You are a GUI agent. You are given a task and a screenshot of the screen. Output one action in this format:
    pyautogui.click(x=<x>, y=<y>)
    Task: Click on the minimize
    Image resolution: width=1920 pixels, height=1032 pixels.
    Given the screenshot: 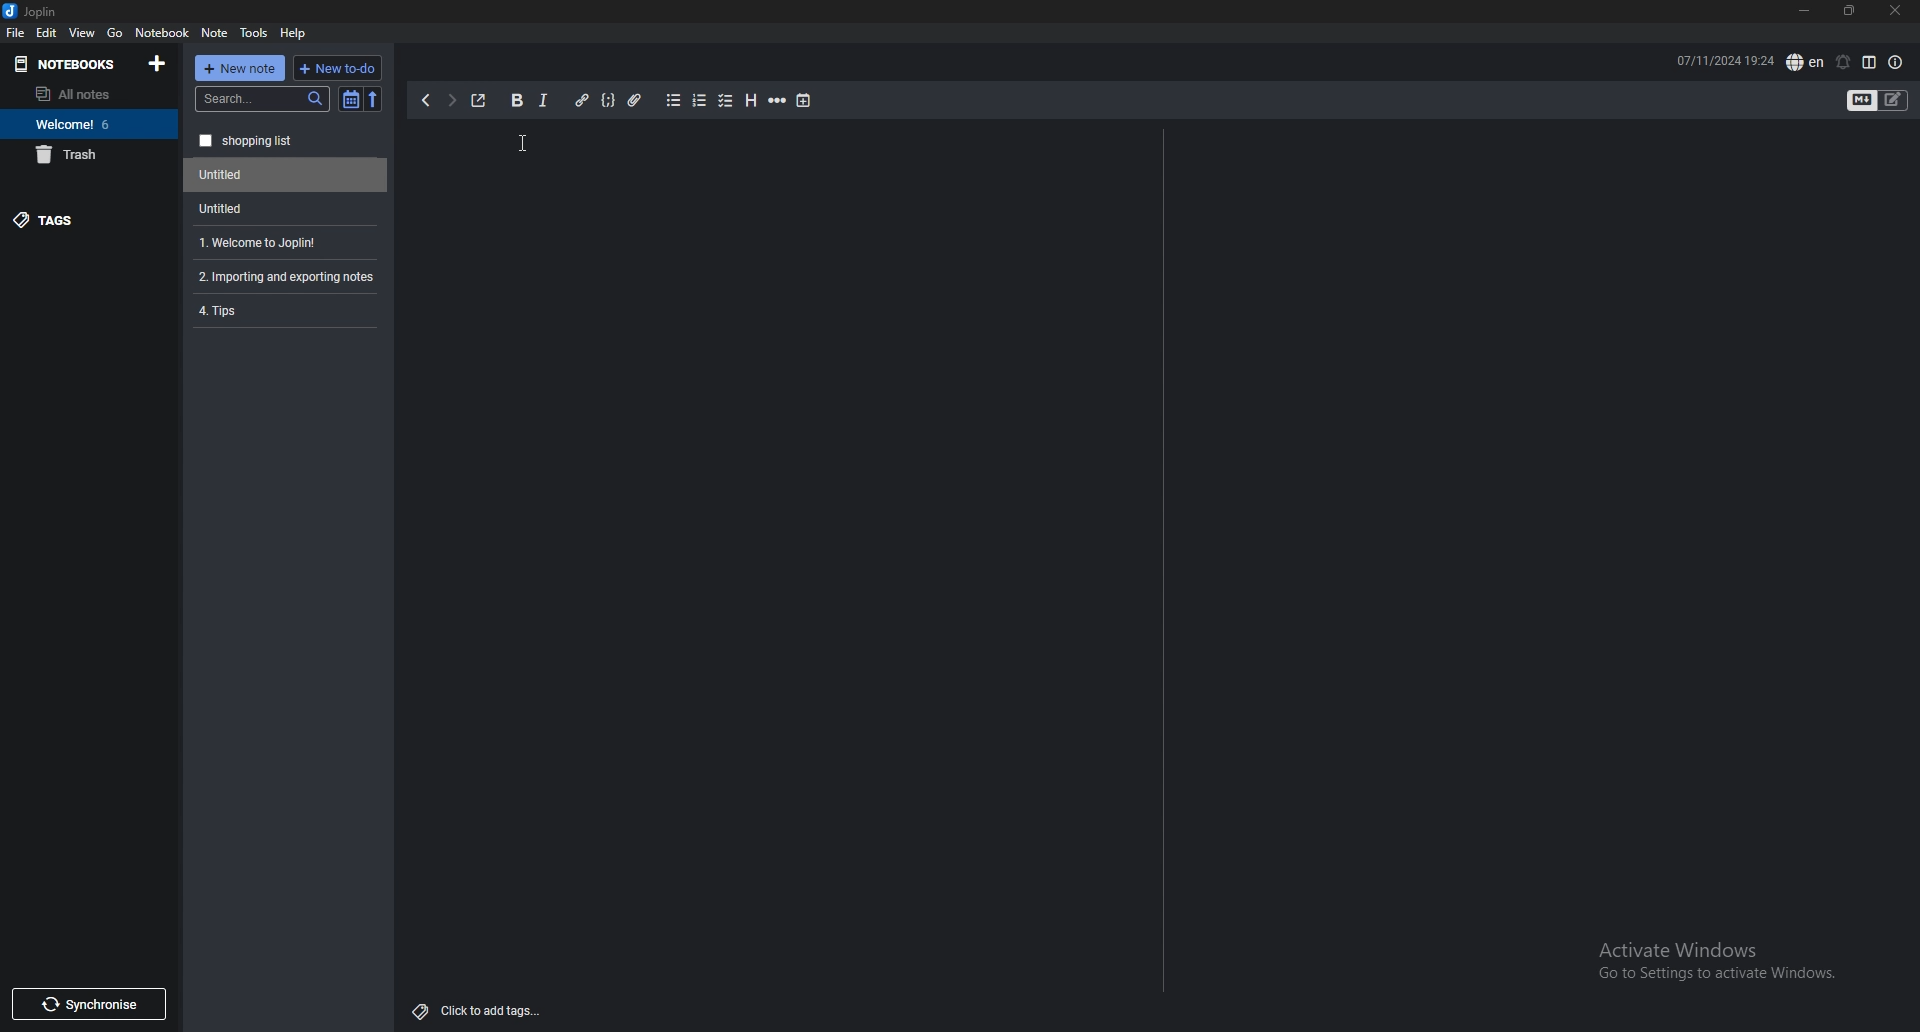 What is the action you would take?
    pyautogui.click(x=1804, y=11)
    